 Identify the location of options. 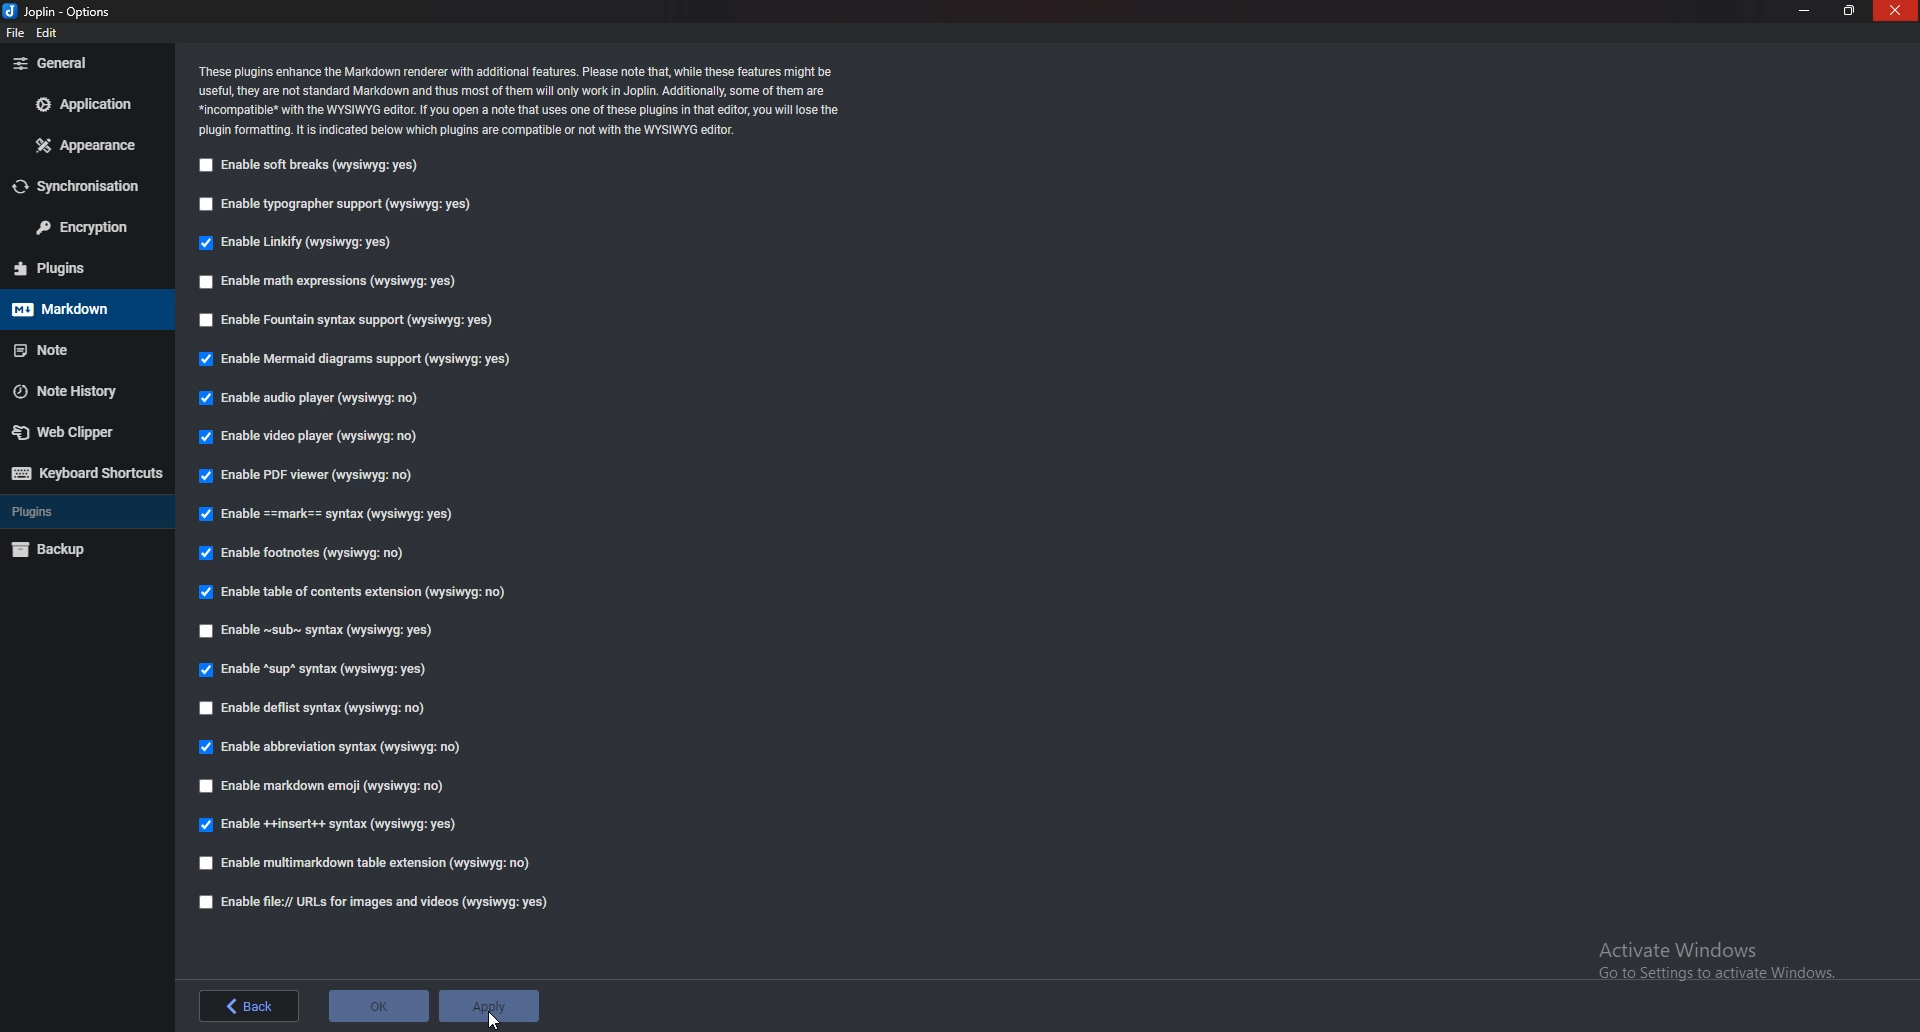
(62, 10).